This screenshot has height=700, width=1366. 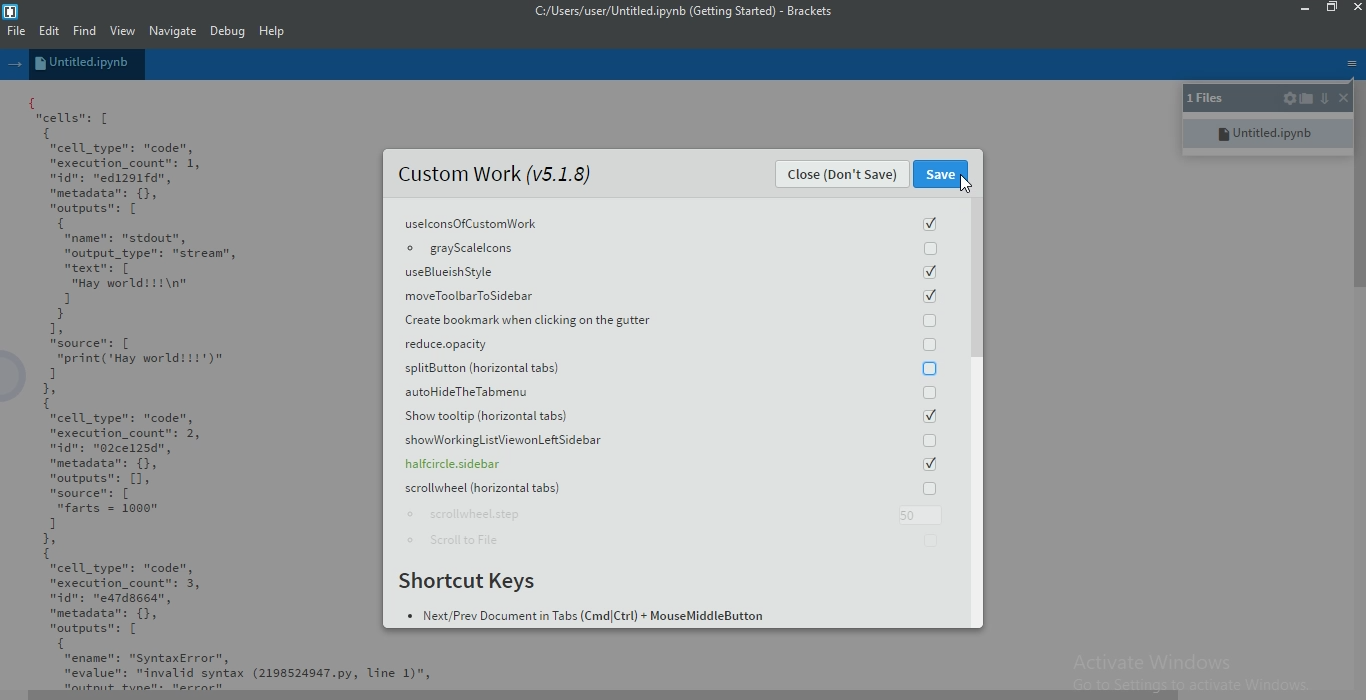 What do you see at coordinates (469, 582) in the screenshot?
I see `Shortcut Keys` at bounding box center [469, 582].